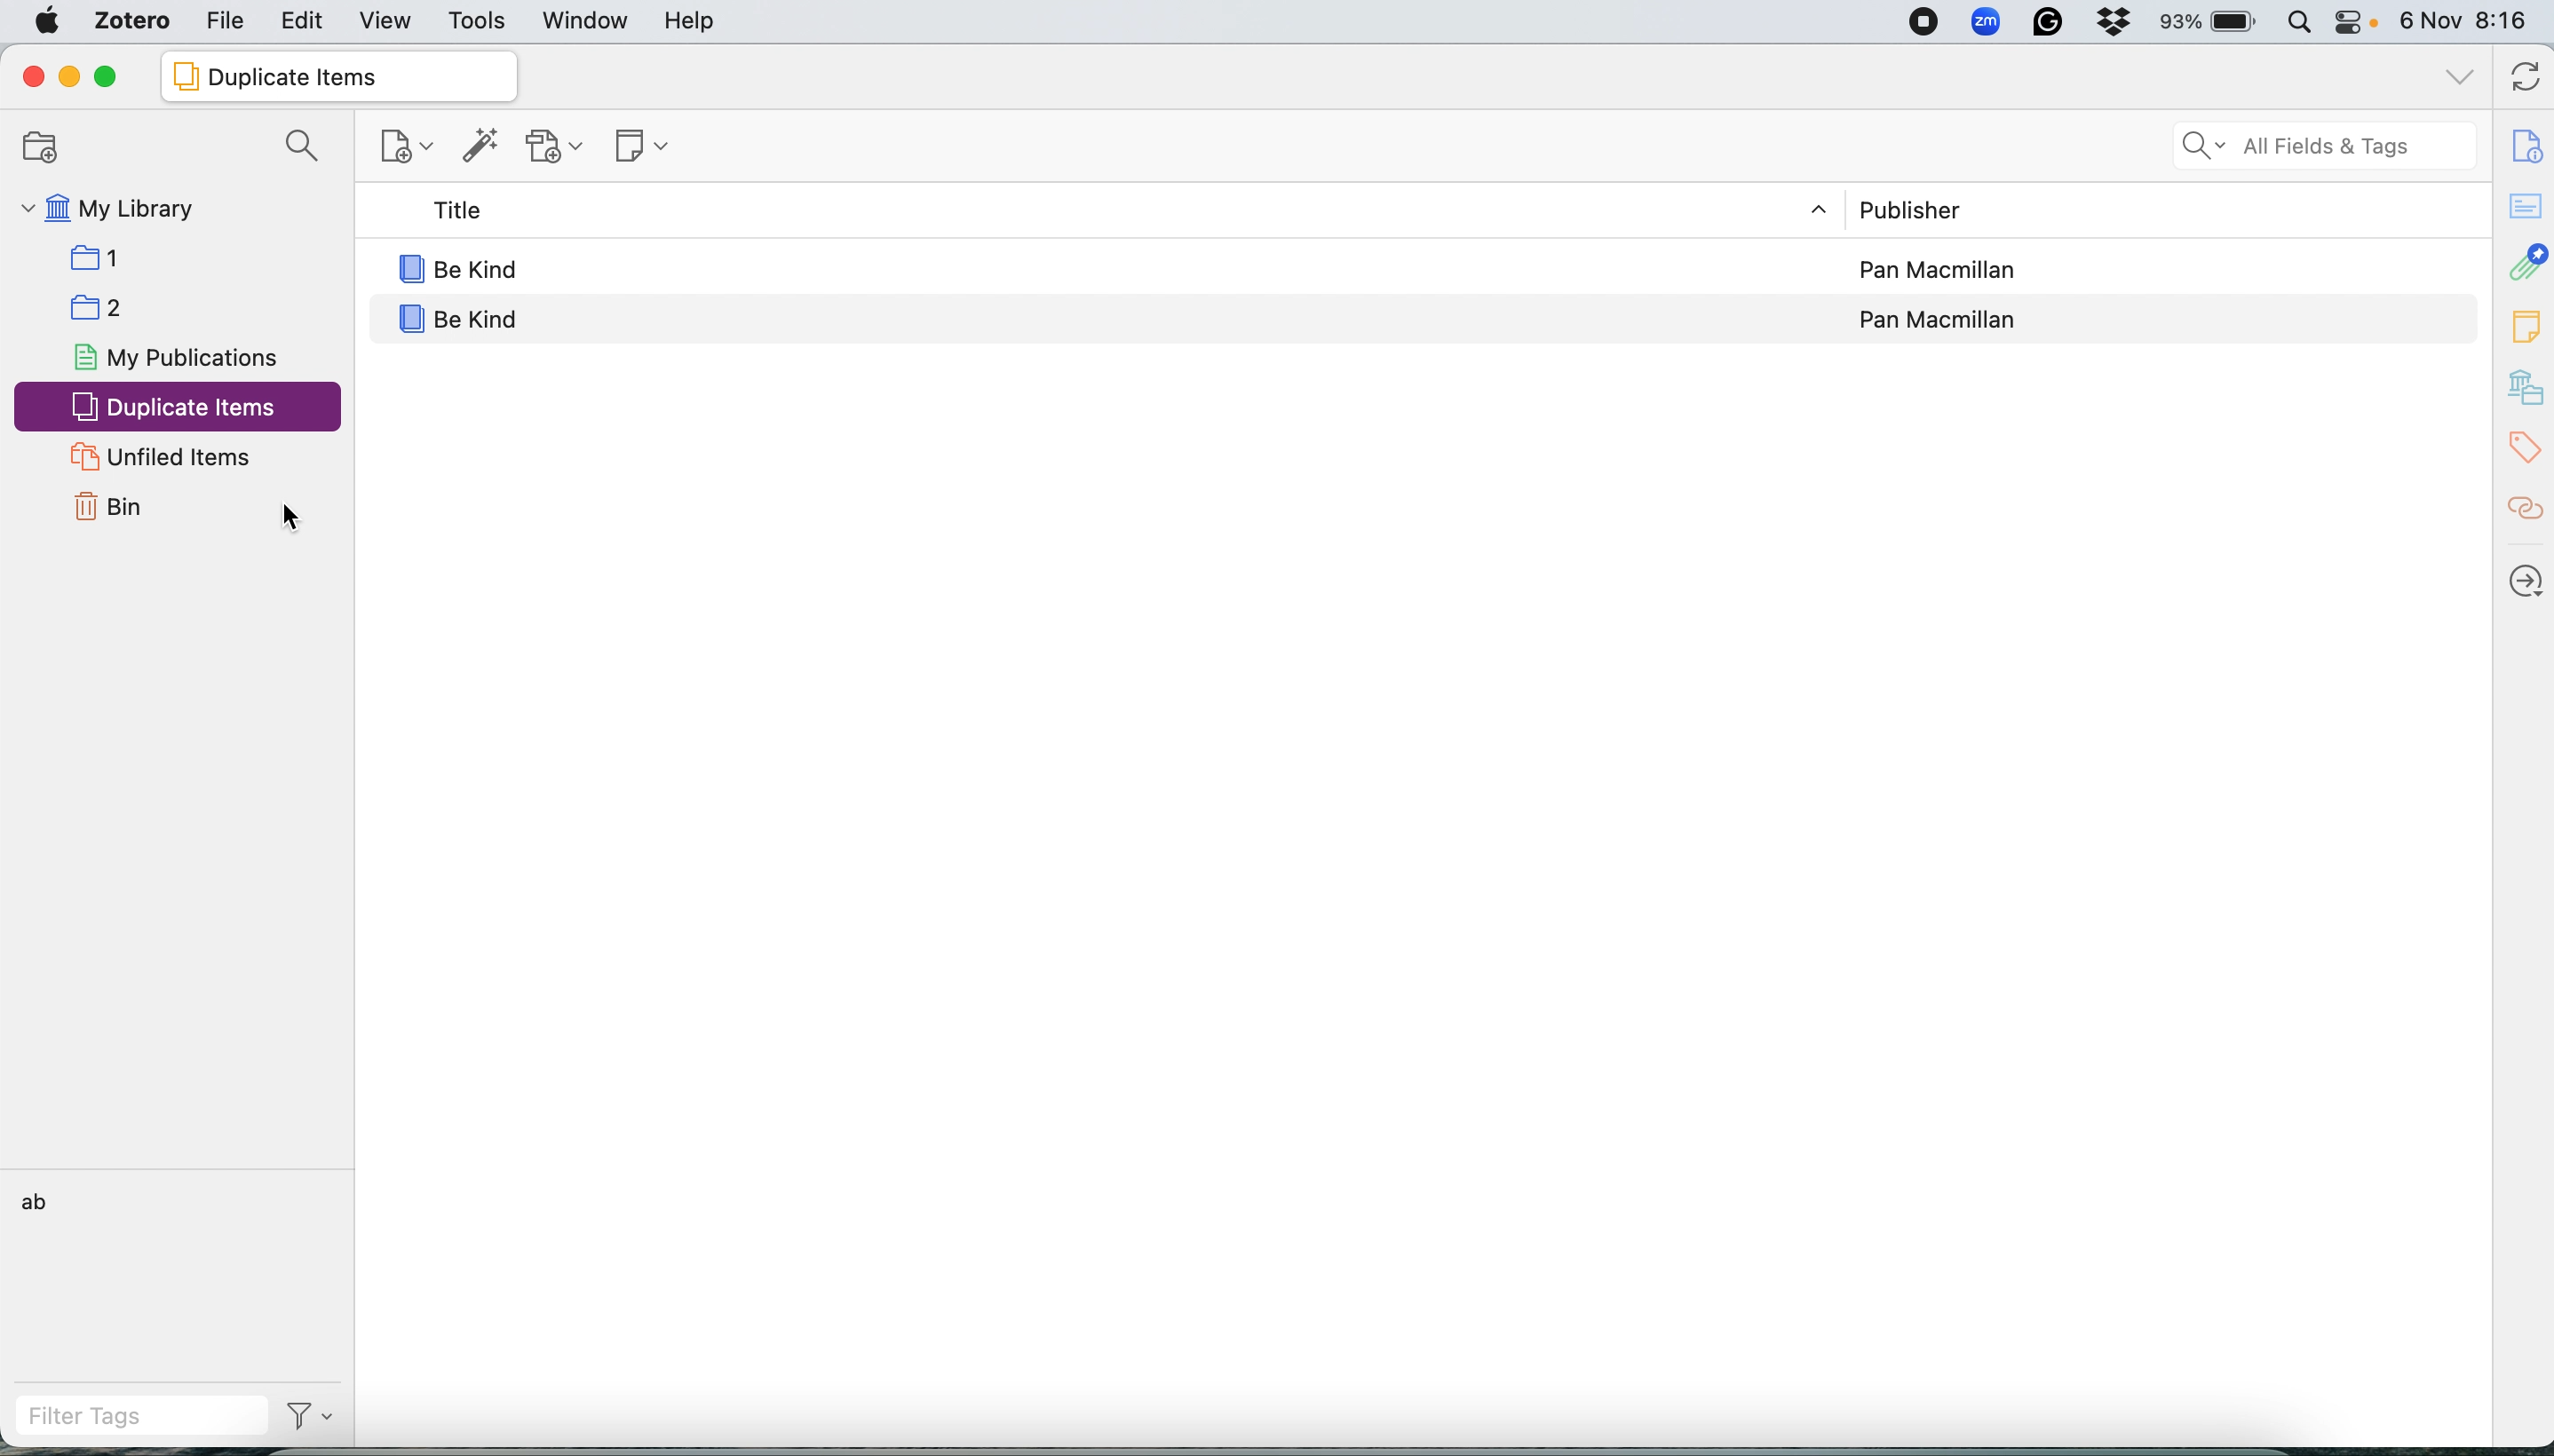  What do you see at coordinates (71, 1200) in the screenshot?
I see `tags` at bounding box center [71, 1200].